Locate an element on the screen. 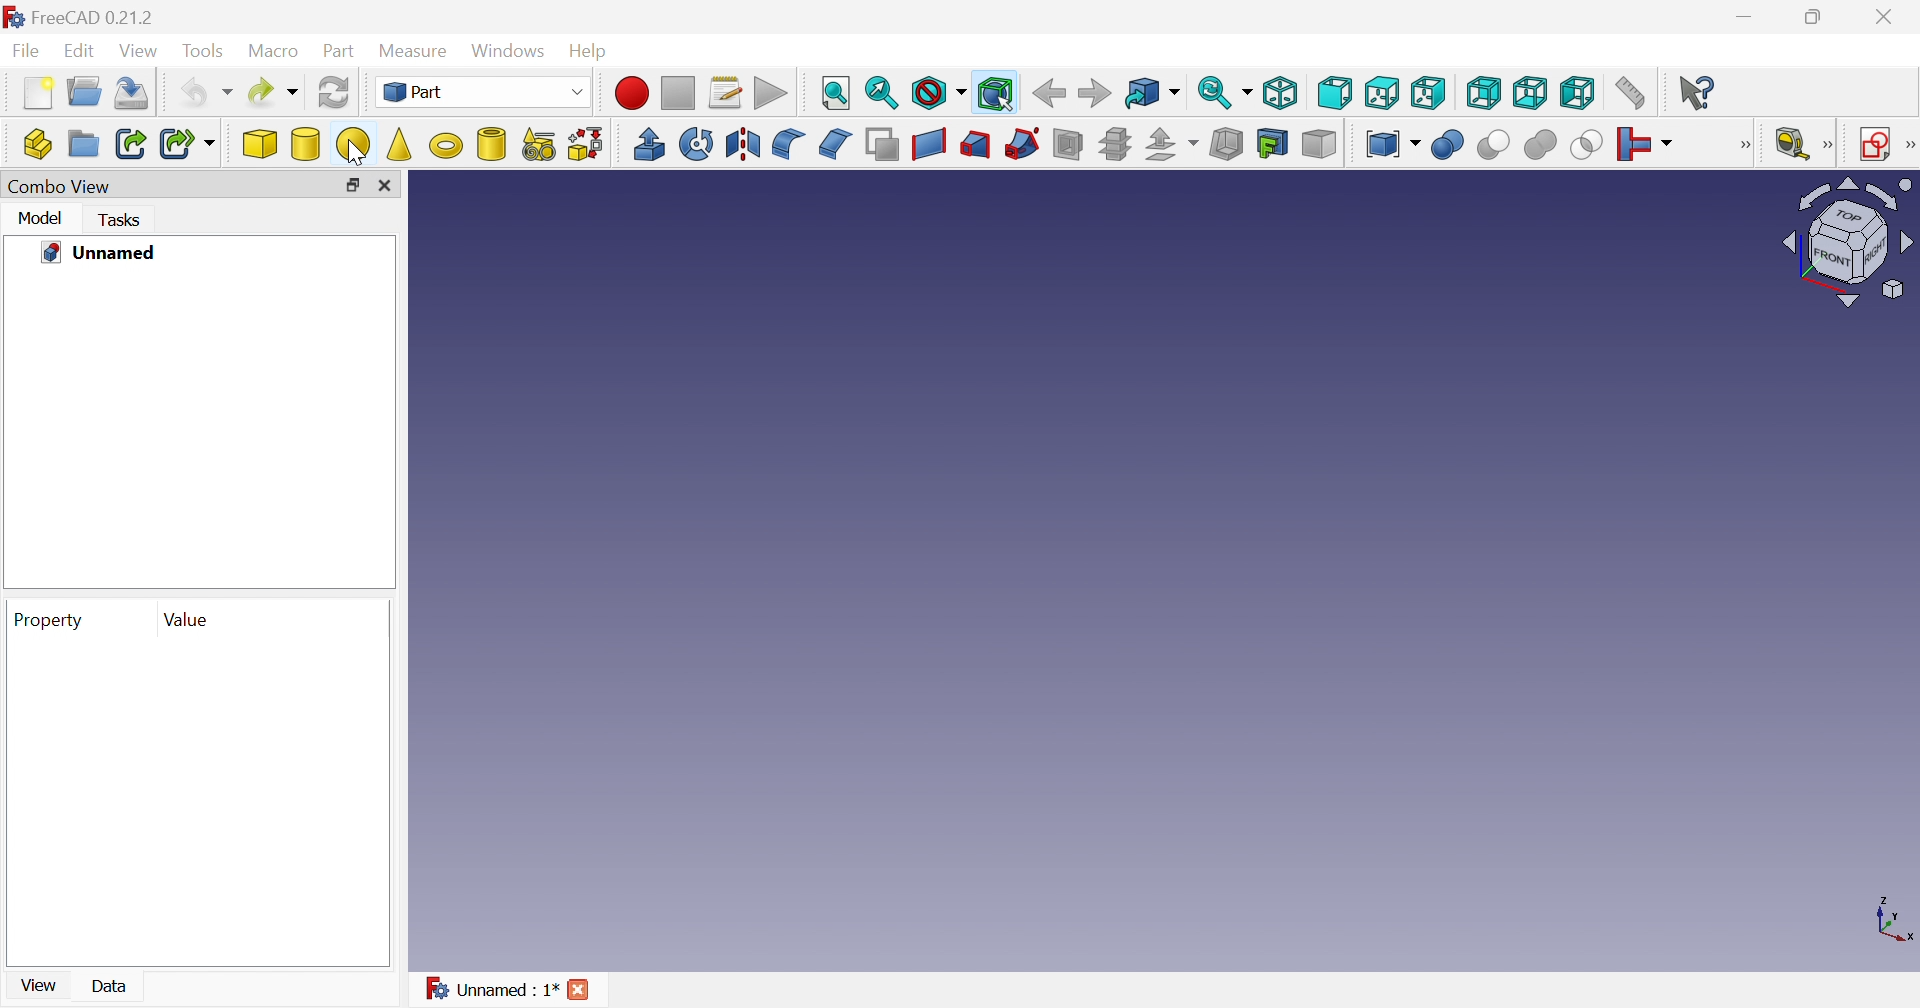 This screenshot has height=1008, width=1920. Close is located at coordinates (1889, 17).